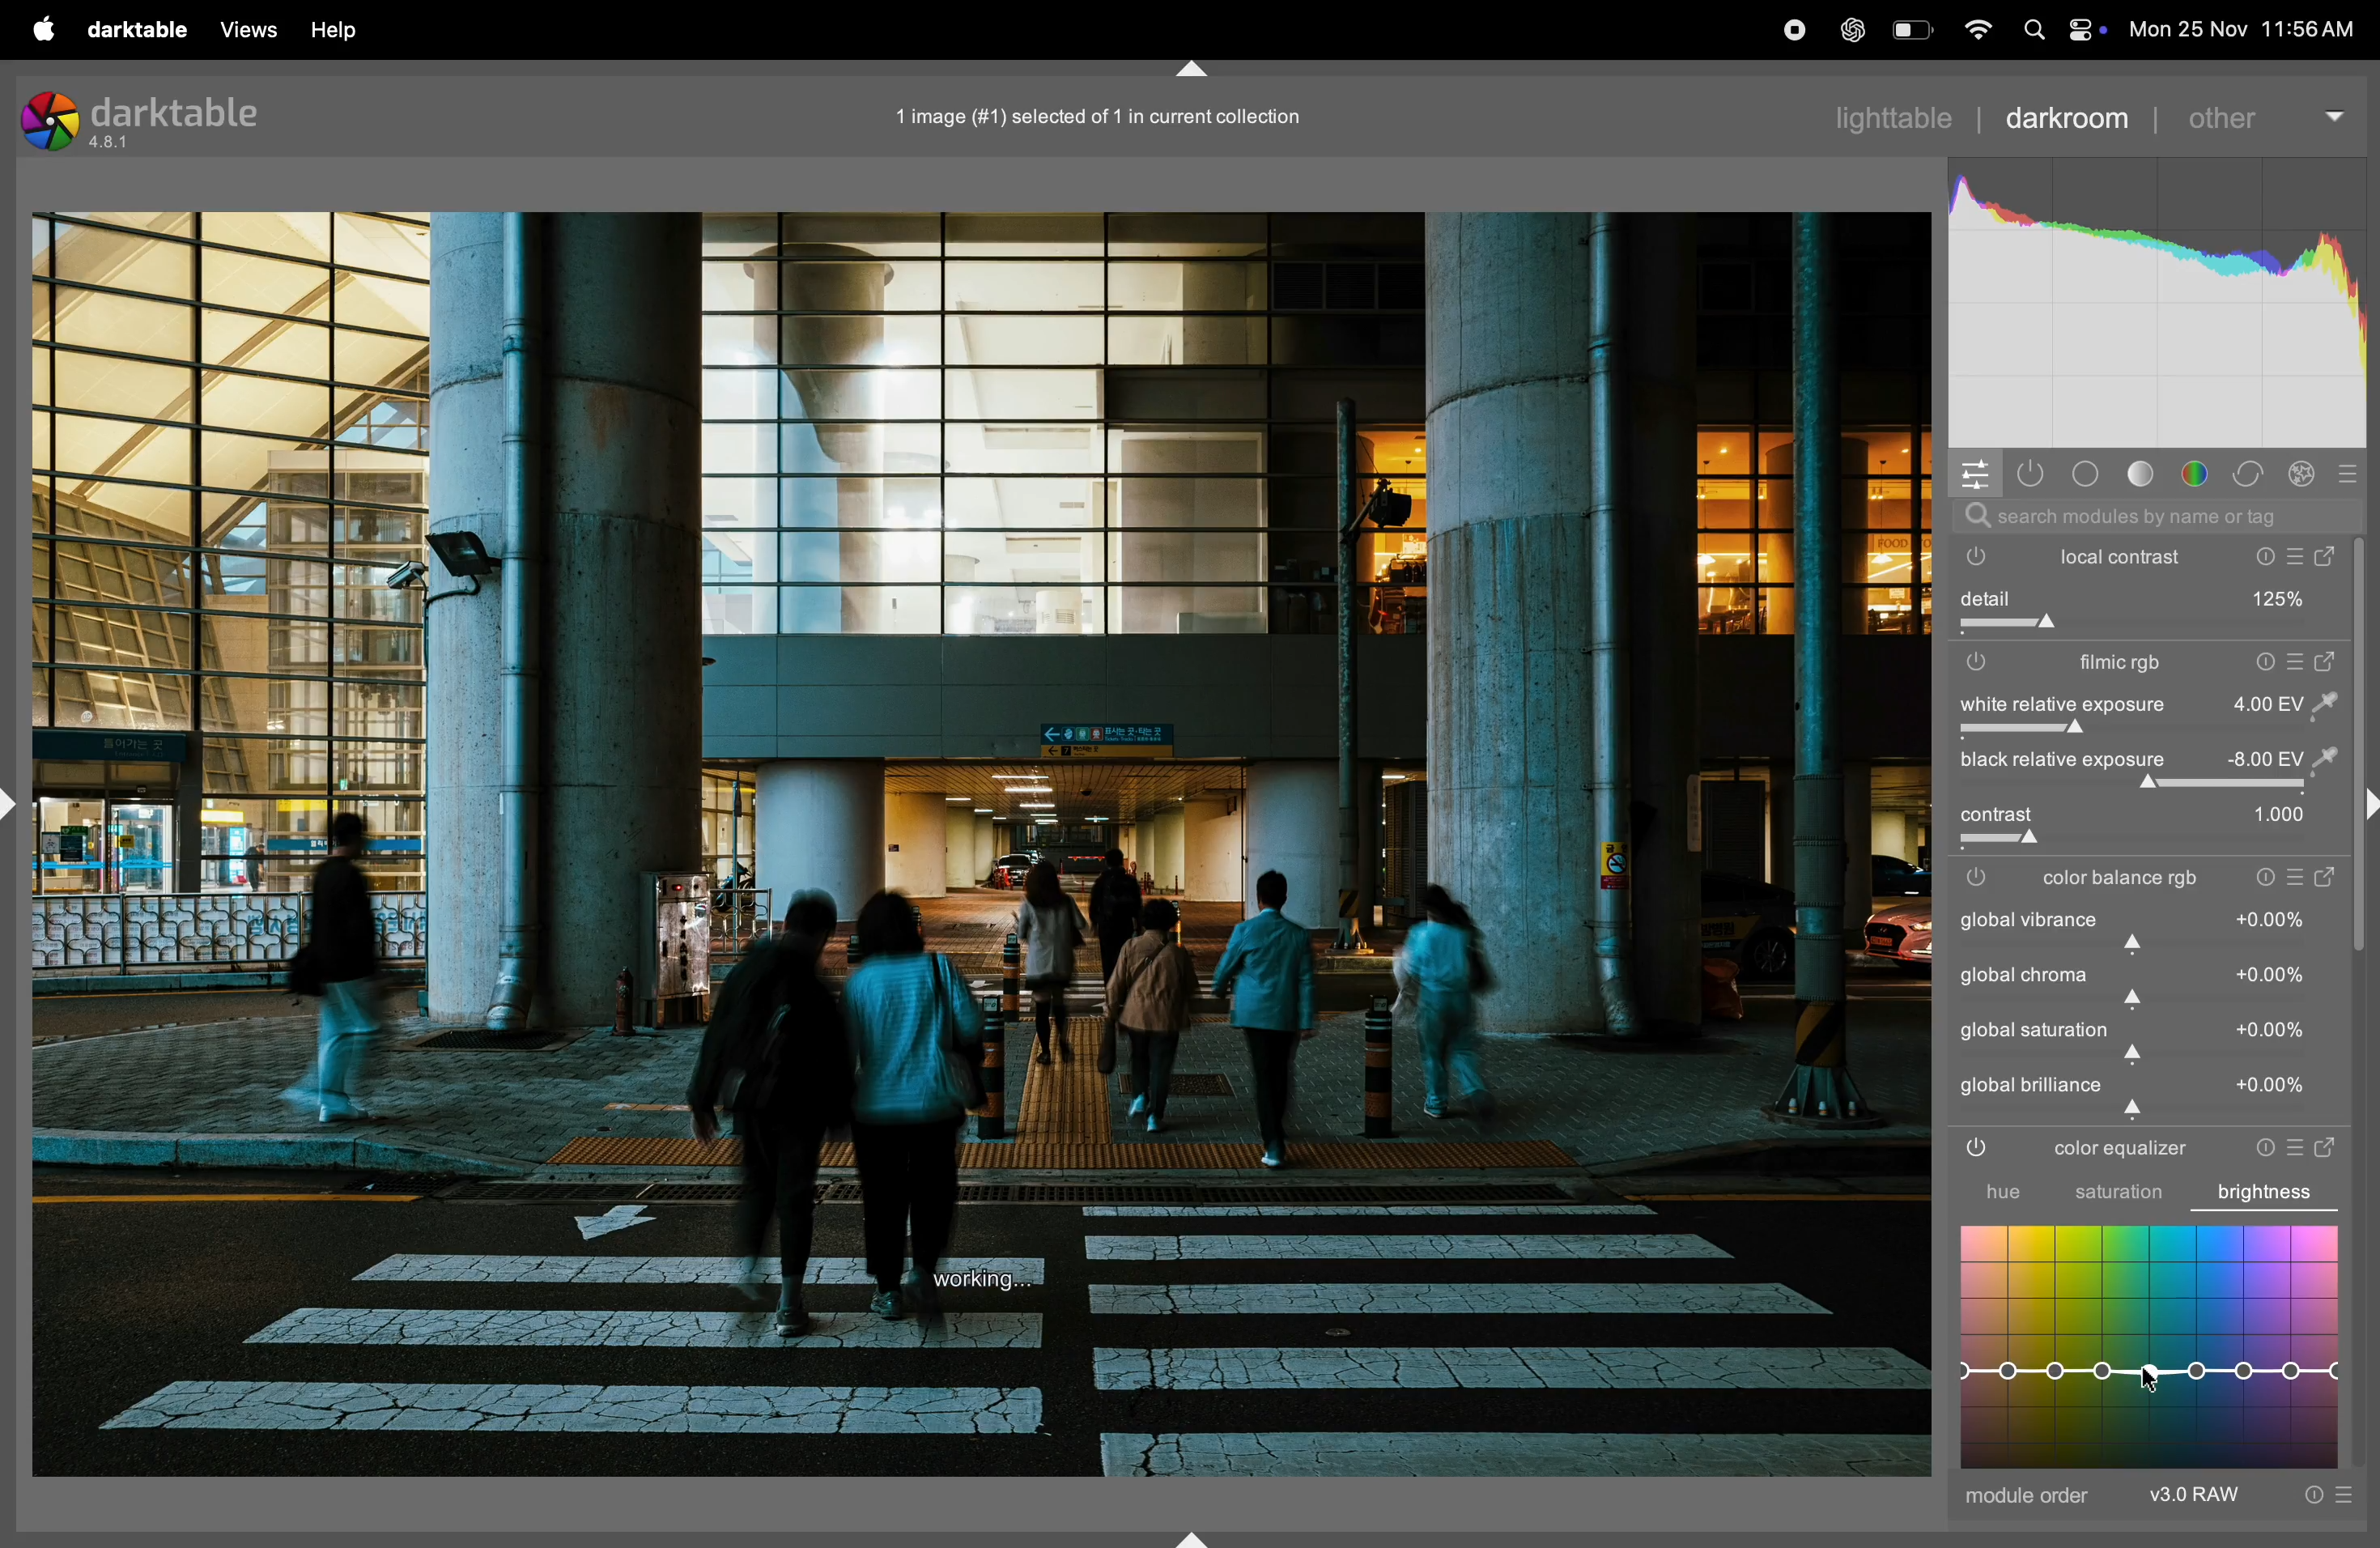 The image size is (2380, 1548). Describe the element at coordinates (2266, 114) in the screenshot. I see `other` at that location.